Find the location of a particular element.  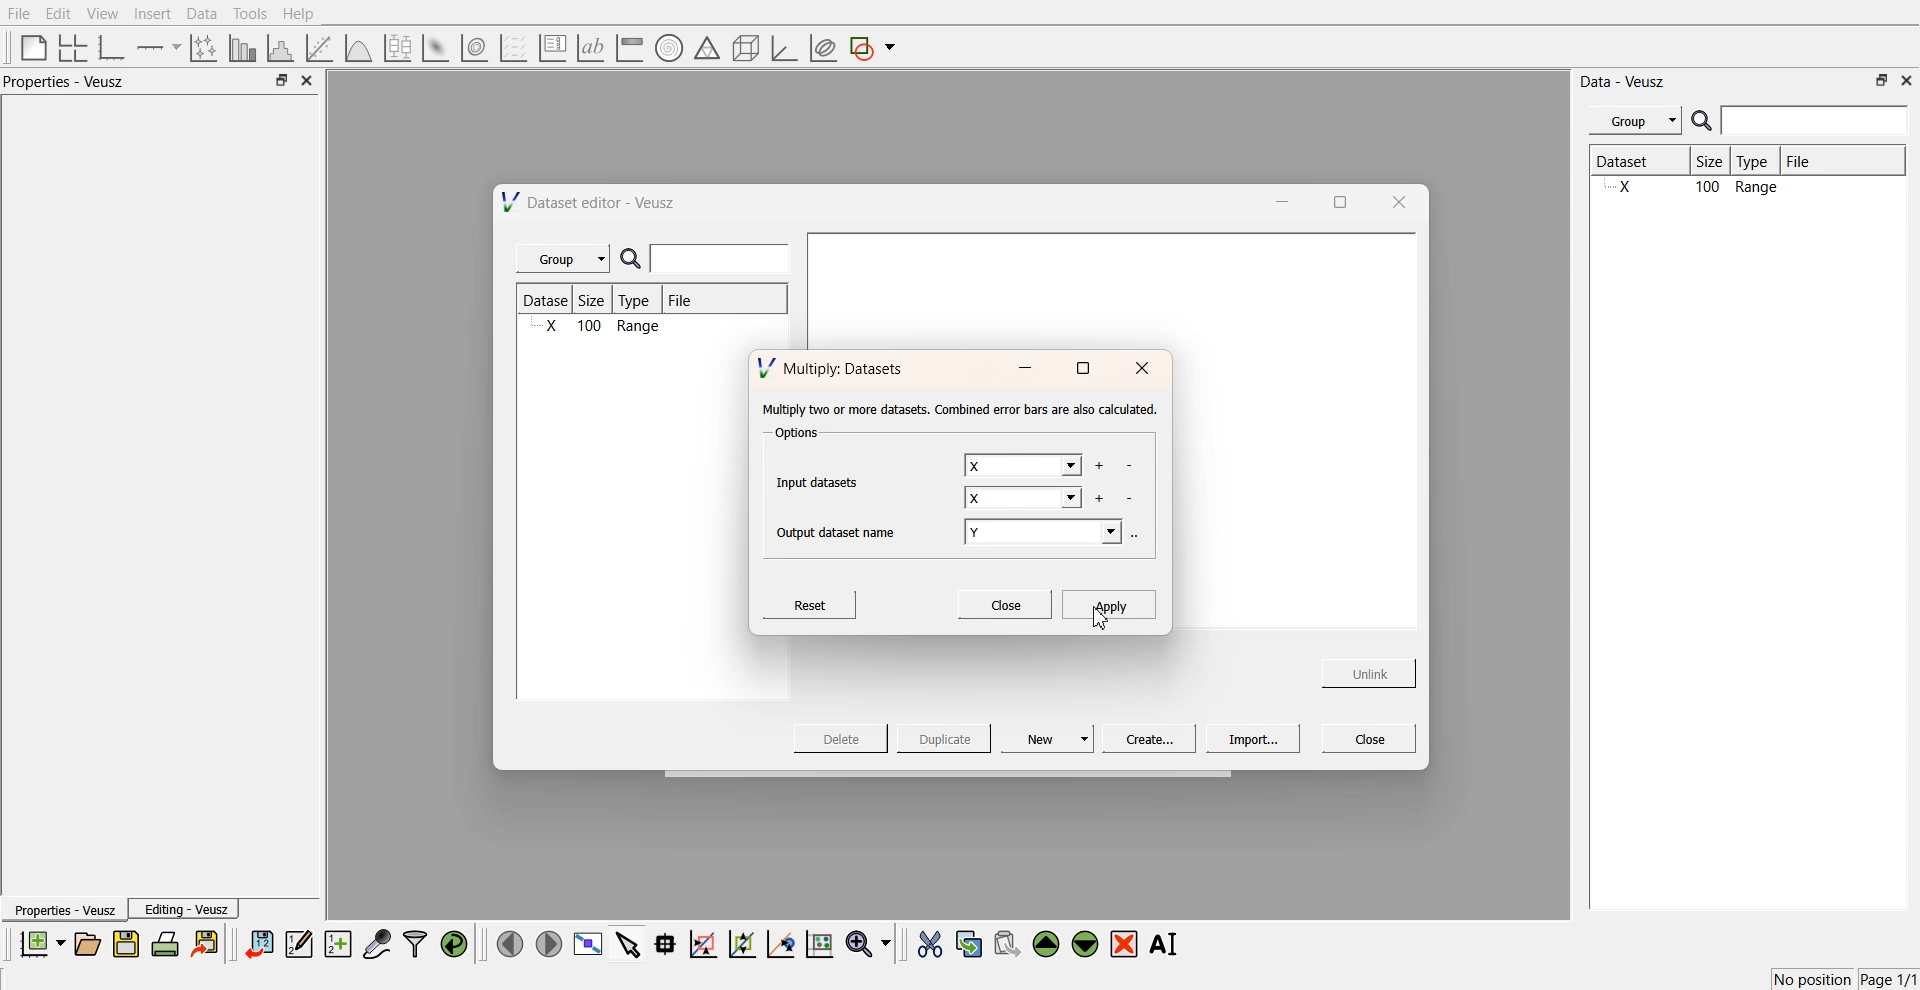

copy the selected widgets is located at coordinates (969, 943).